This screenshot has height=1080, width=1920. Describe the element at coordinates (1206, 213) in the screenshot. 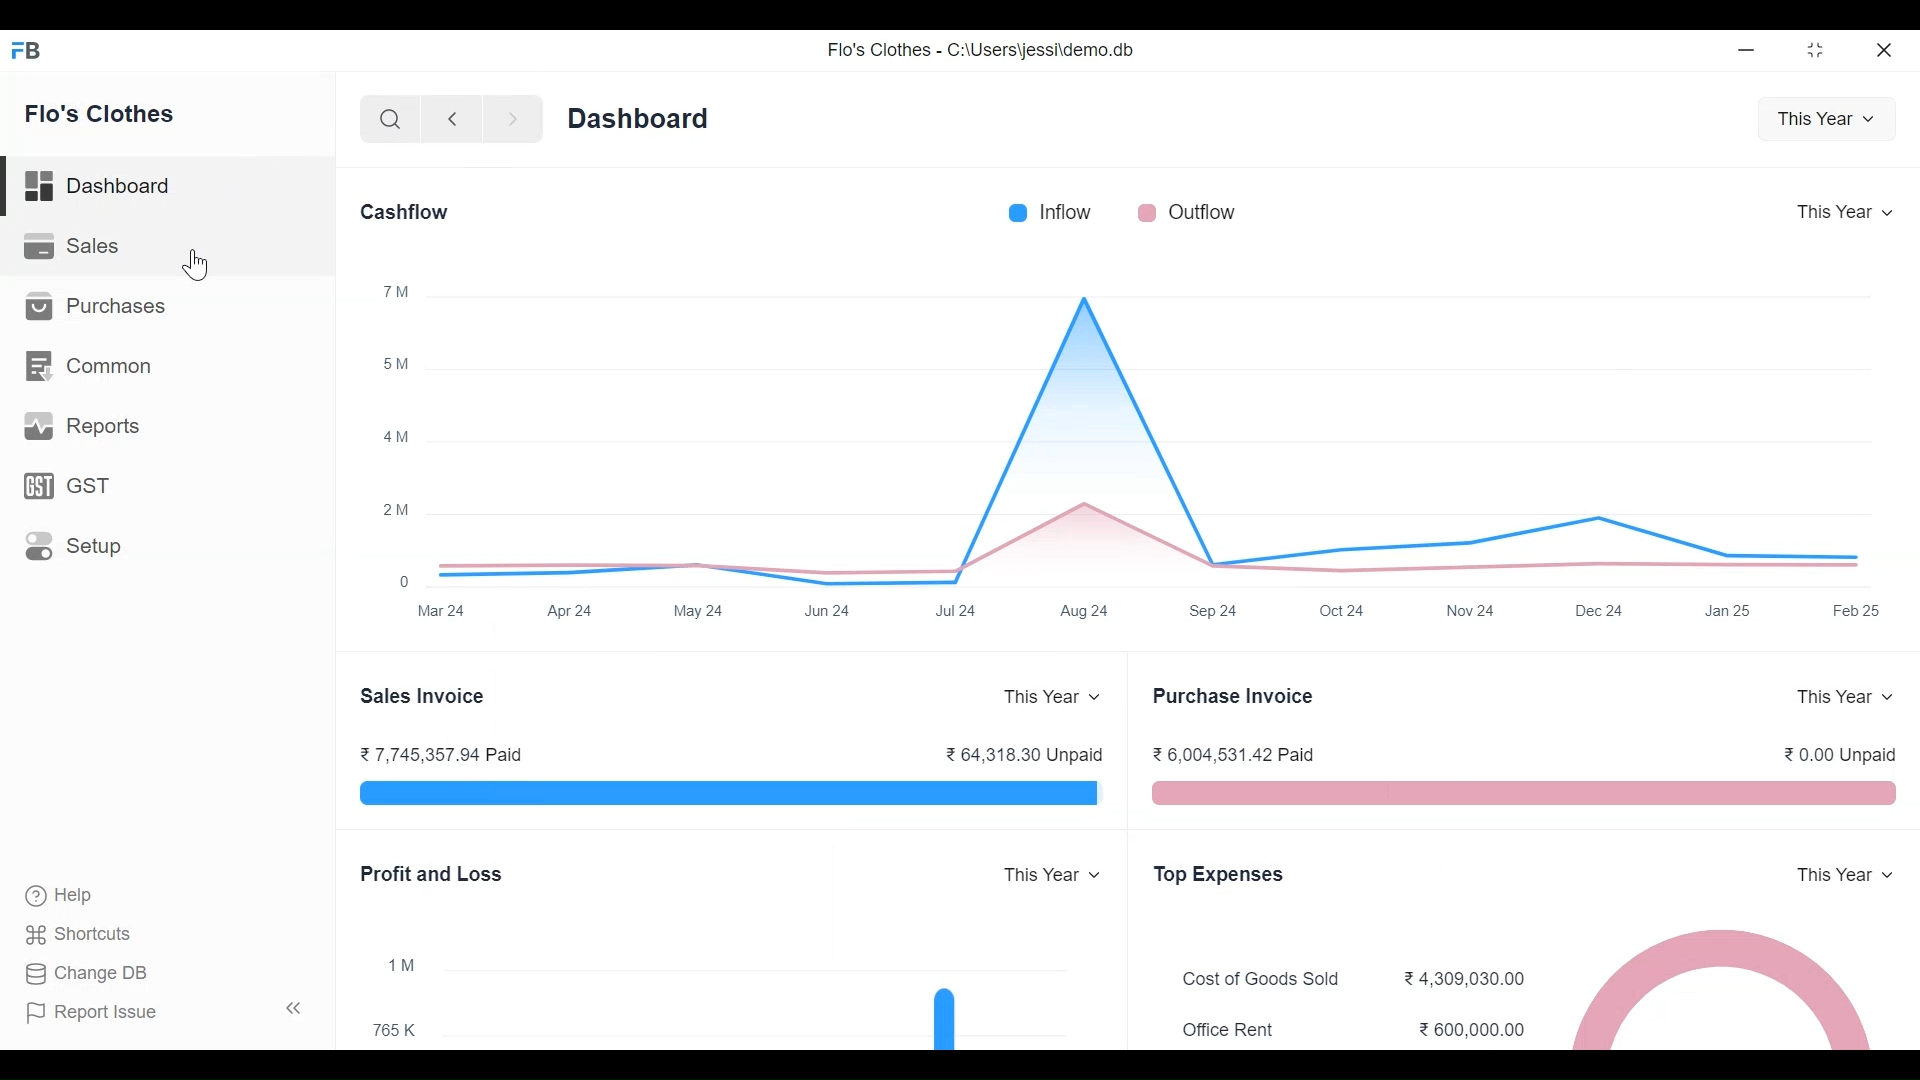

I see `Outflow` at that location.